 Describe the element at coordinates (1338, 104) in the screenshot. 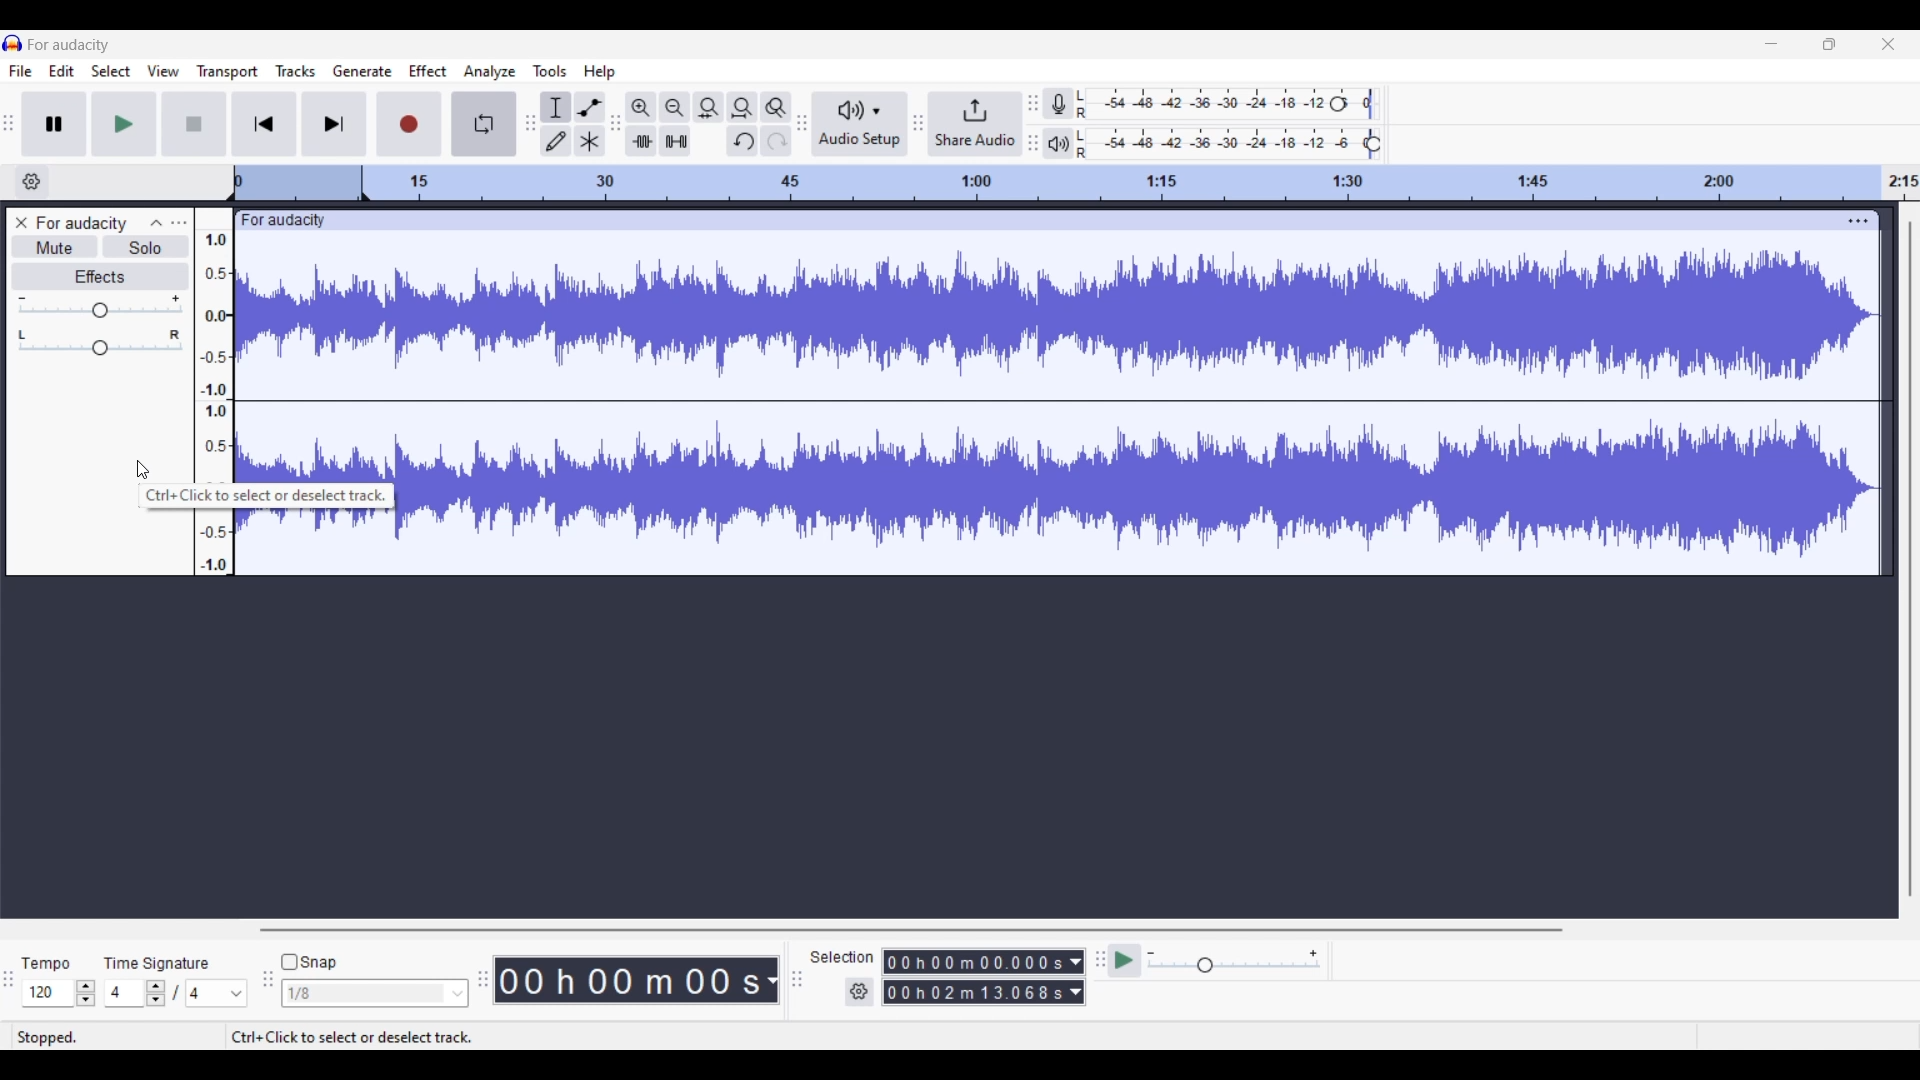

I see `Recording level header` at that location.